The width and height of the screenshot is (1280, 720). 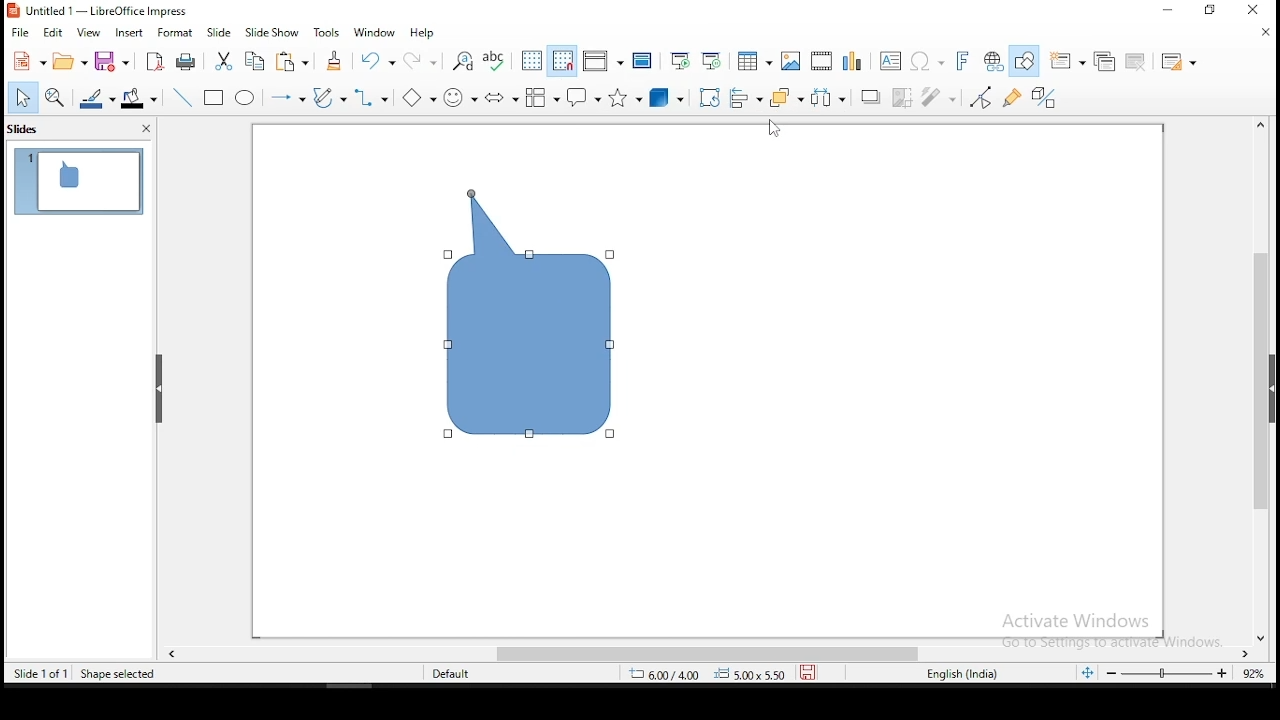 What do you see at coordinates (423, 34) in the screenshot?
I see `help` at bounding box center [423, 34].